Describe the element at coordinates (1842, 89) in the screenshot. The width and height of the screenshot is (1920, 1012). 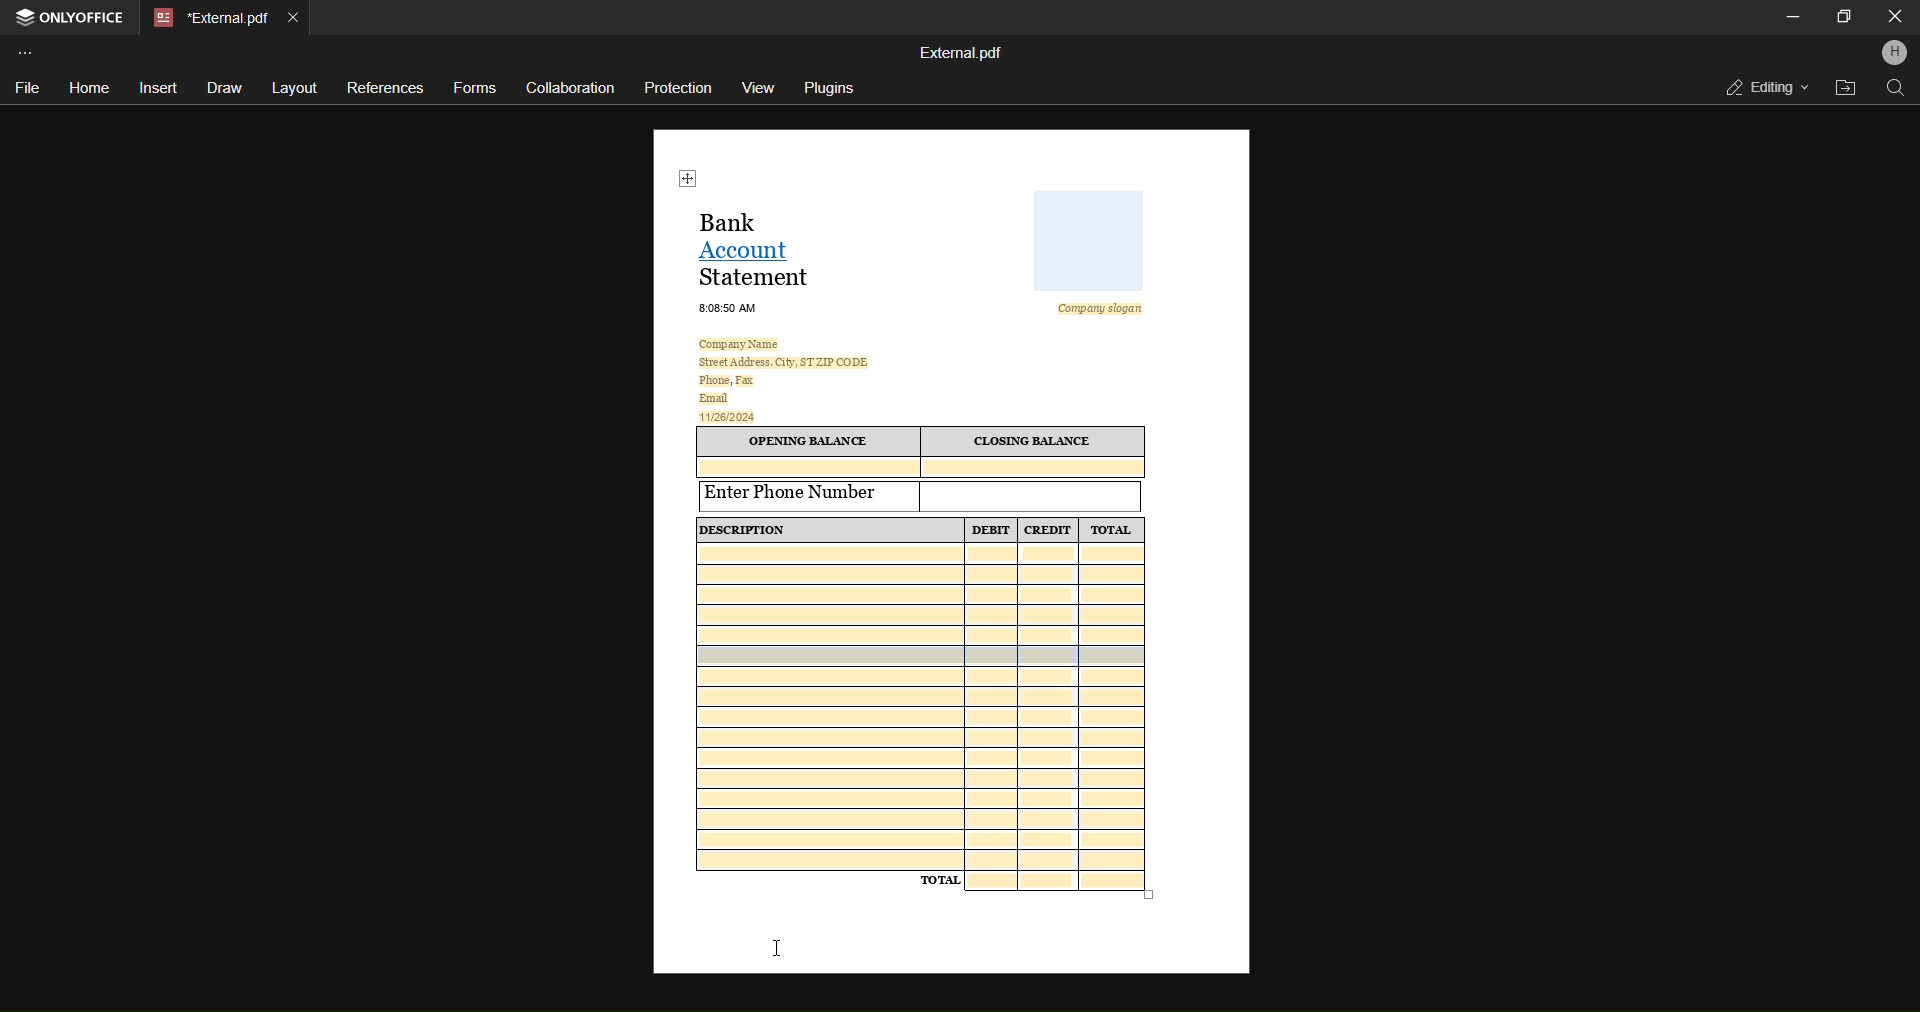
I see `open file location` at that location.